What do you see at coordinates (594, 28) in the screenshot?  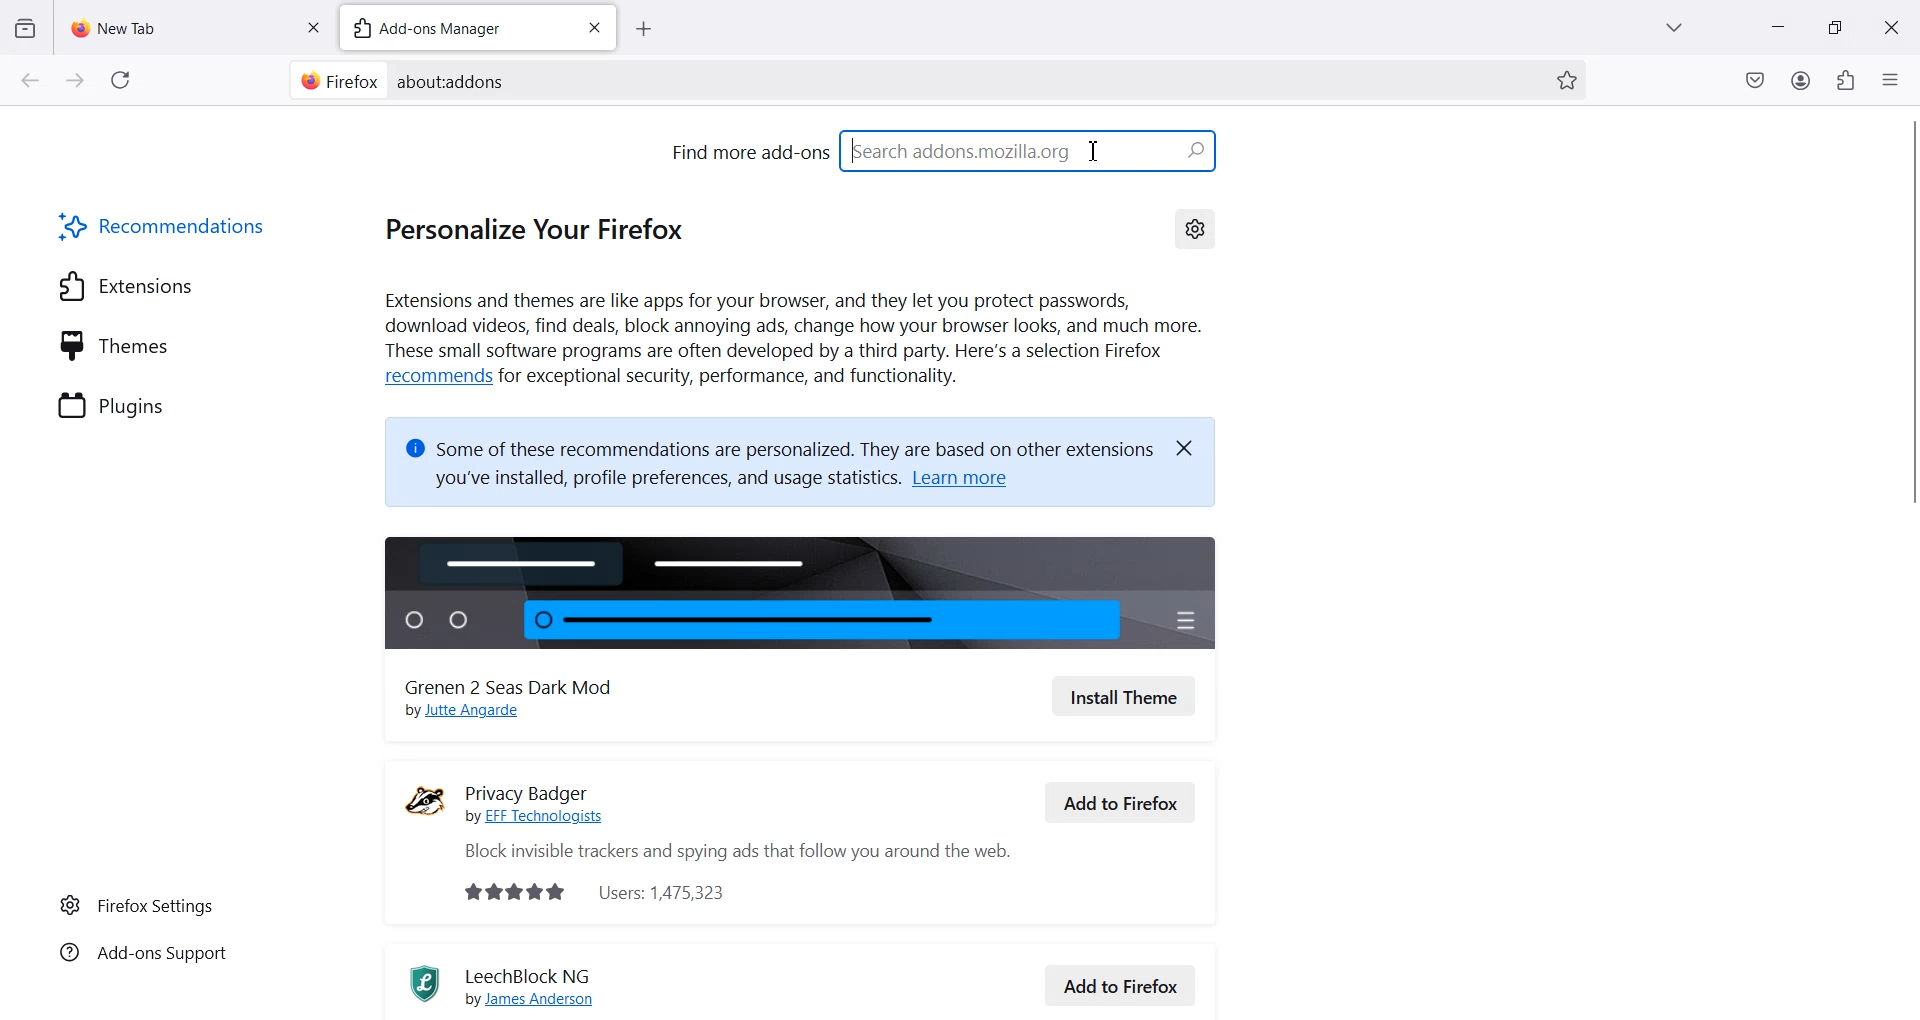 I see `Close tab` at bounding box center [594, 28].